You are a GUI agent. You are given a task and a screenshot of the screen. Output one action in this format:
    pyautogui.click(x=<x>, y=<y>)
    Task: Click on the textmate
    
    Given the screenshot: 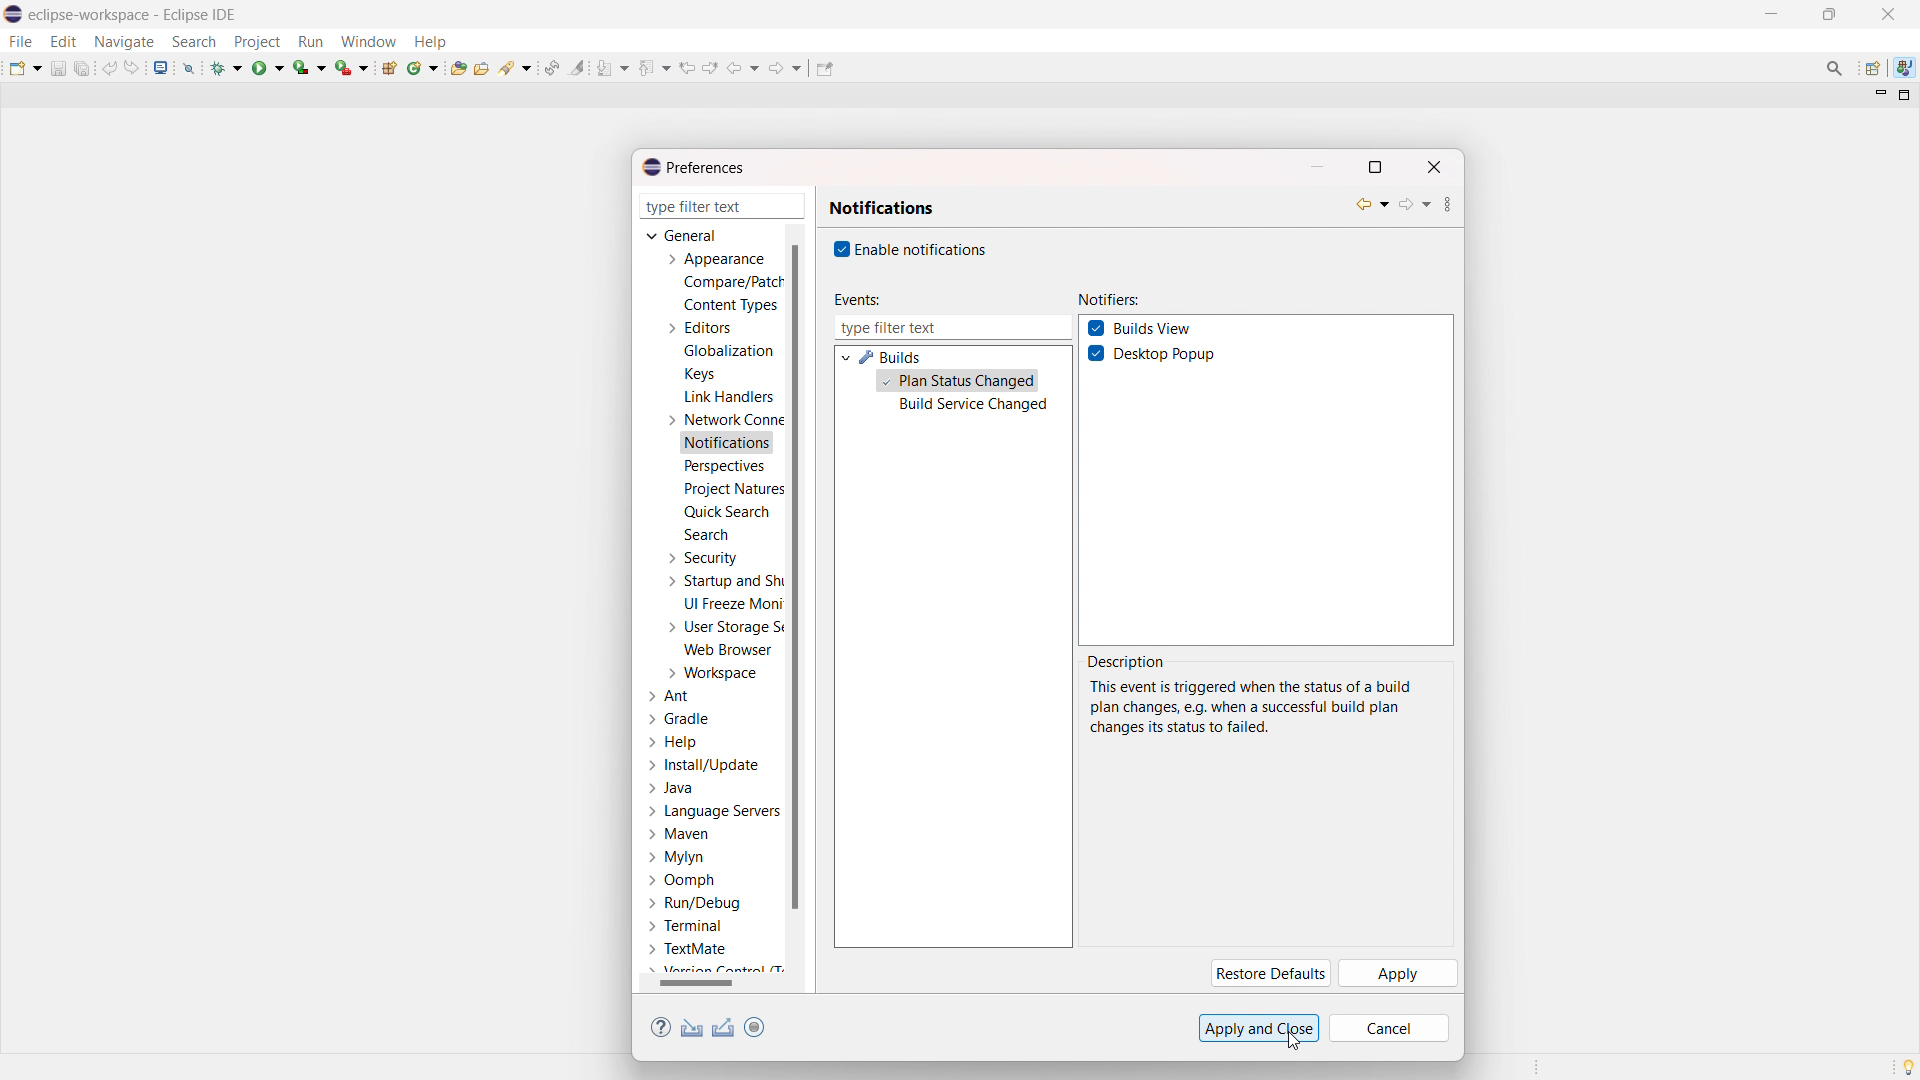 What is the action you would take?
    pyautogui.click(x=690, y=948)
    